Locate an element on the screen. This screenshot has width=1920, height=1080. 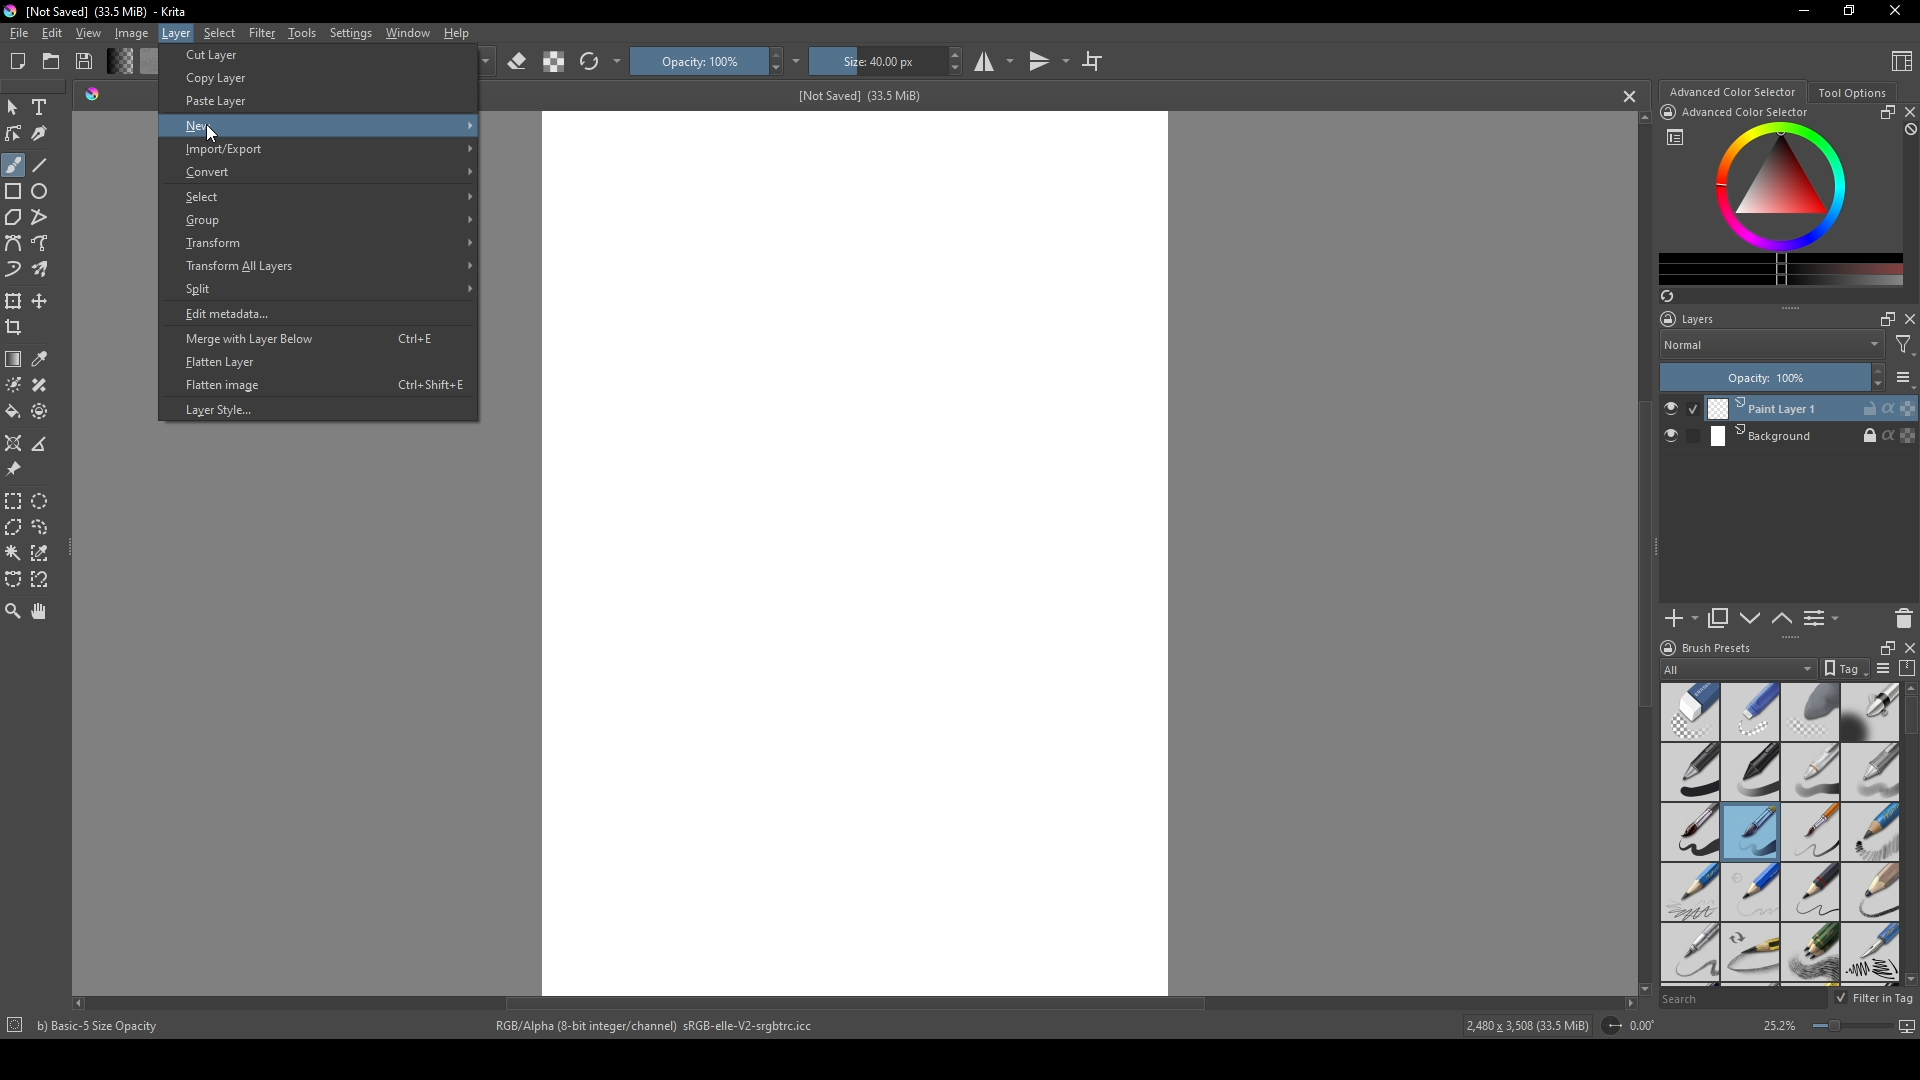
Edit metadata... is located at coordinates (237, 313).